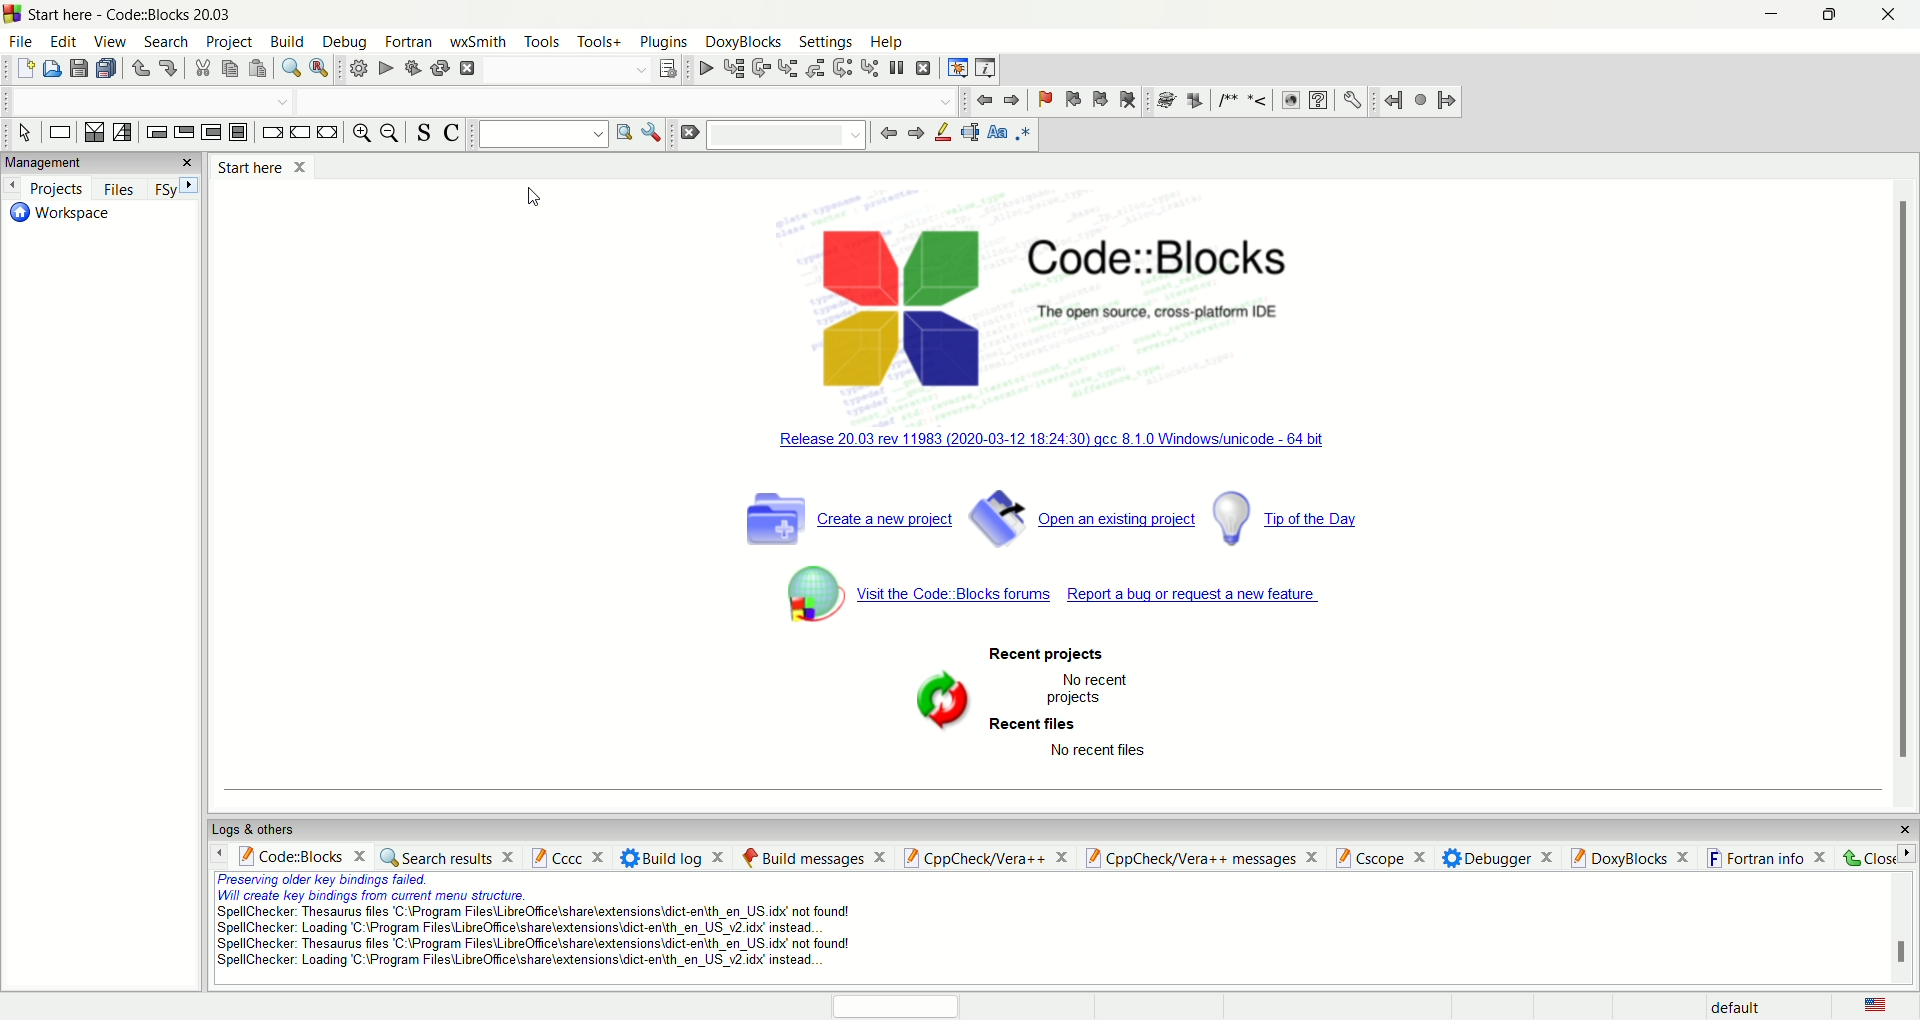  What do you see at coordinates (1296, 519) in the screenshot?
I see `tip of the day` at bounding box center [1296, 519].